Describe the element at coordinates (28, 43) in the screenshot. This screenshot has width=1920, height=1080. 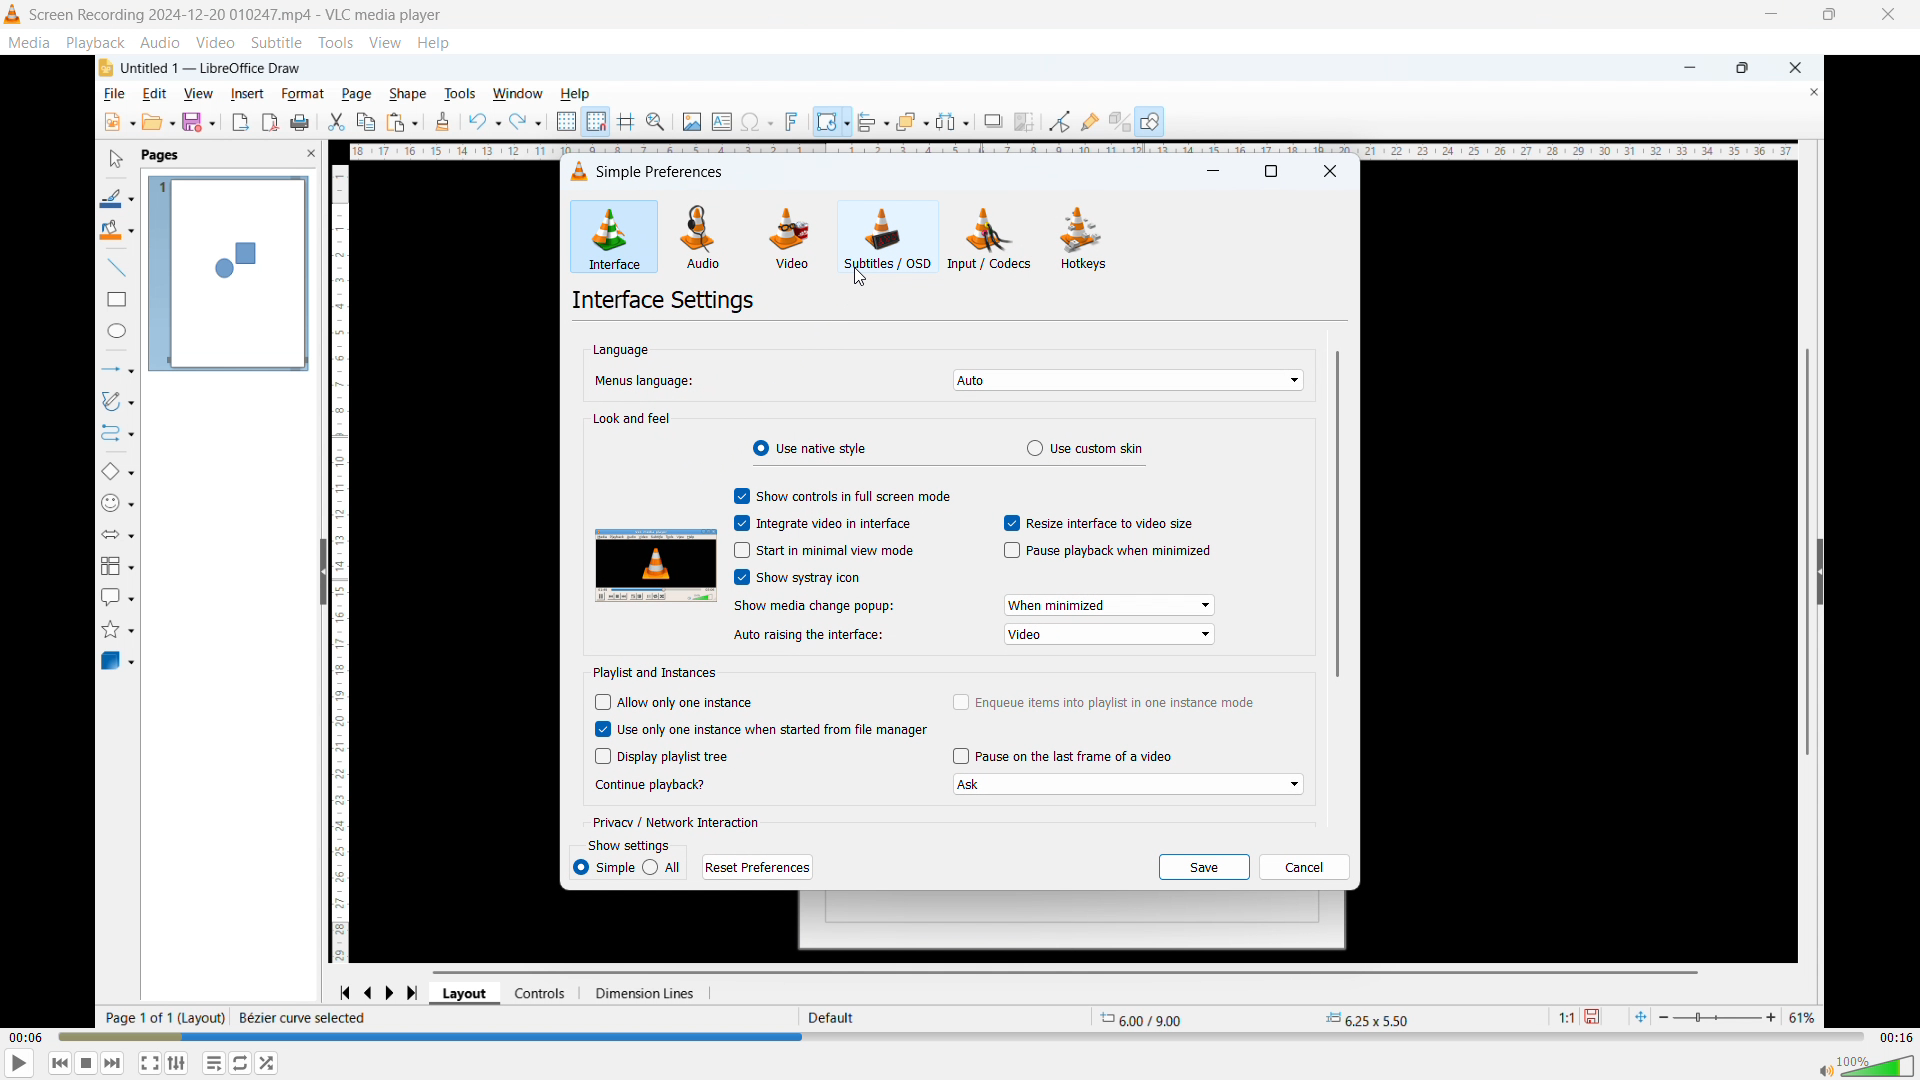
I see `Media ` at that location.